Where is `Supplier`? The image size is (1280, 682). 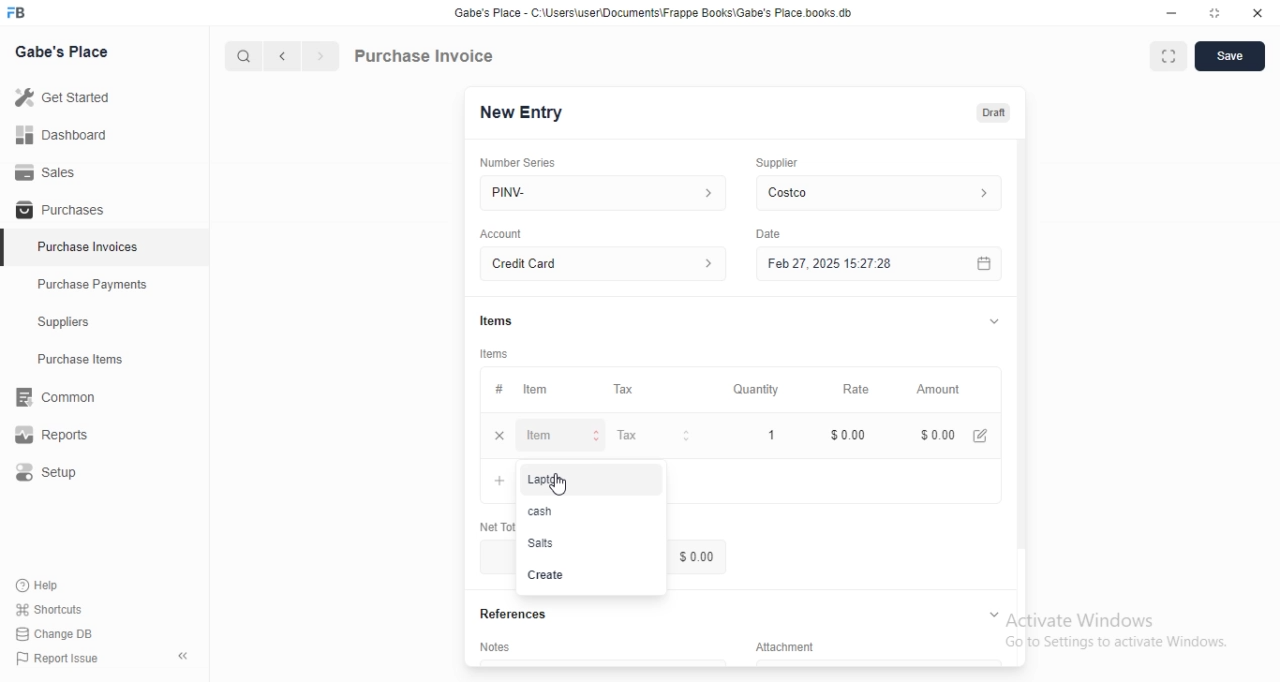 Supplier is located at coordinates (777, 163).